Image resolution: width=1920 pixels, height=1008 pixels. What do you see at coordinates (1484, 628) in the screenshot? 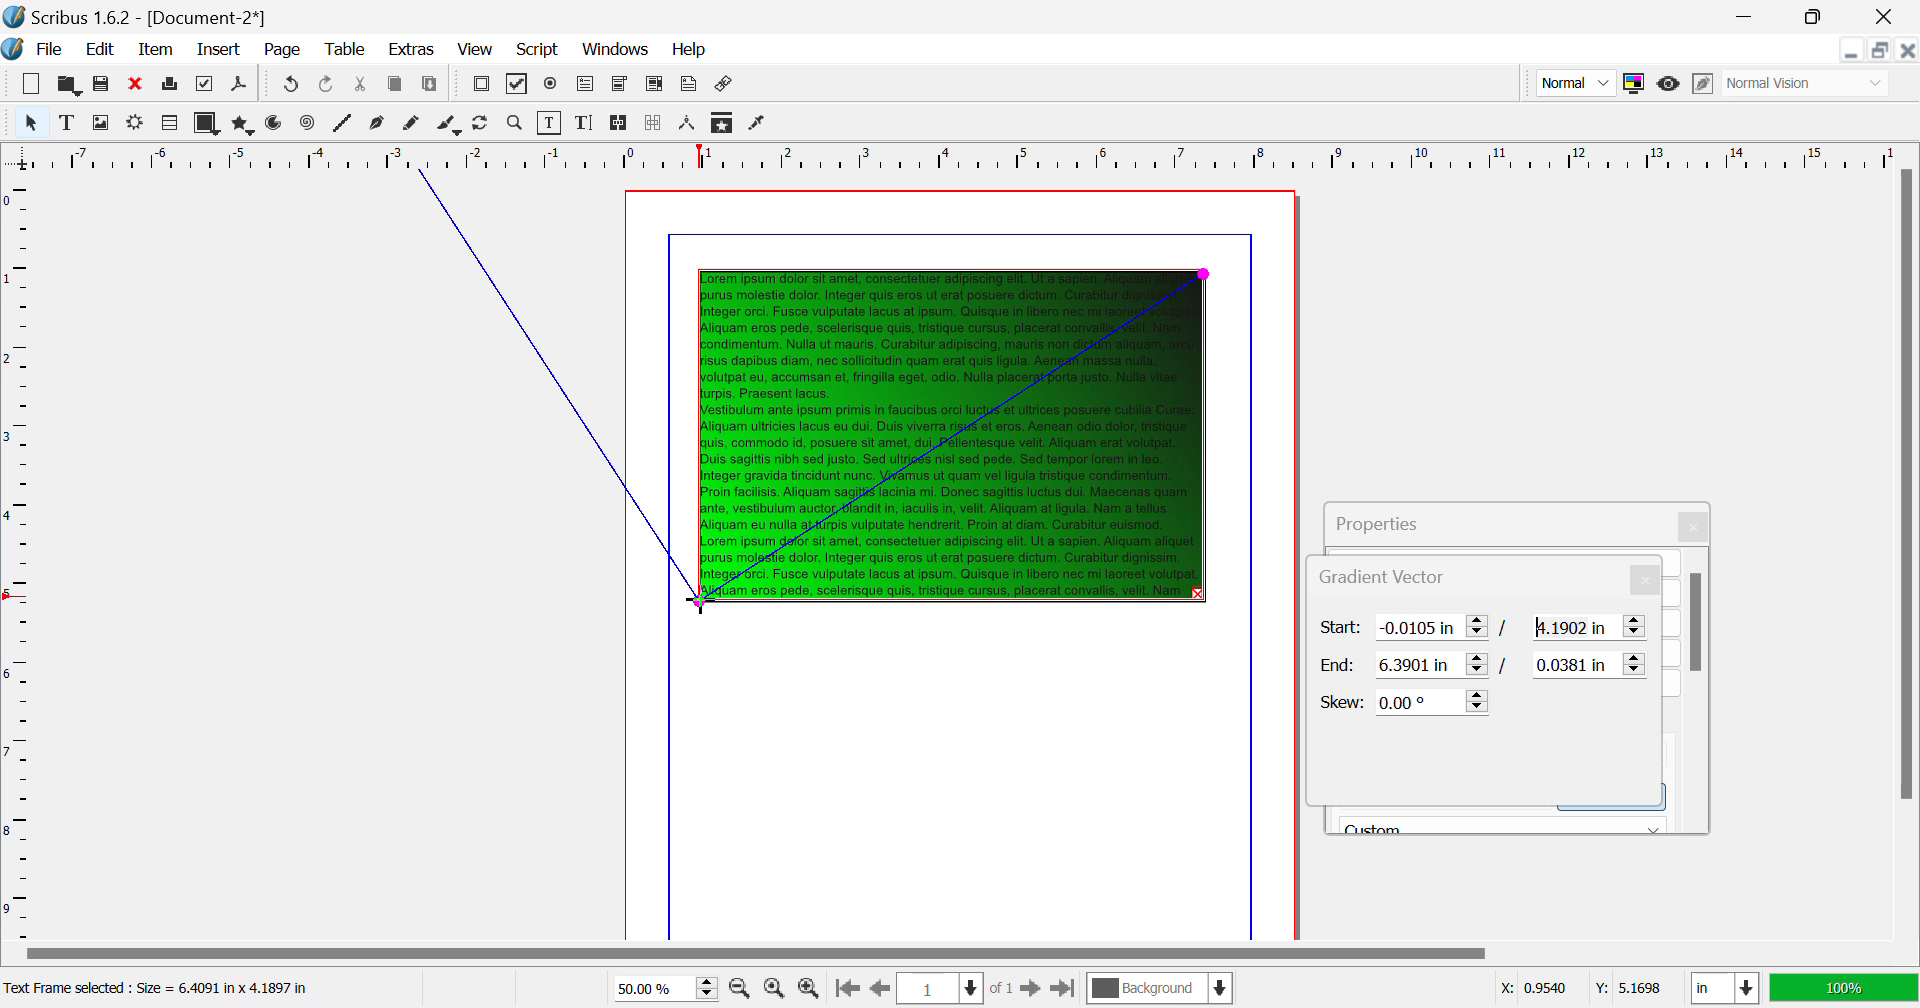
I see `Gradient Vector Start` at bounding box center [1484, 628].